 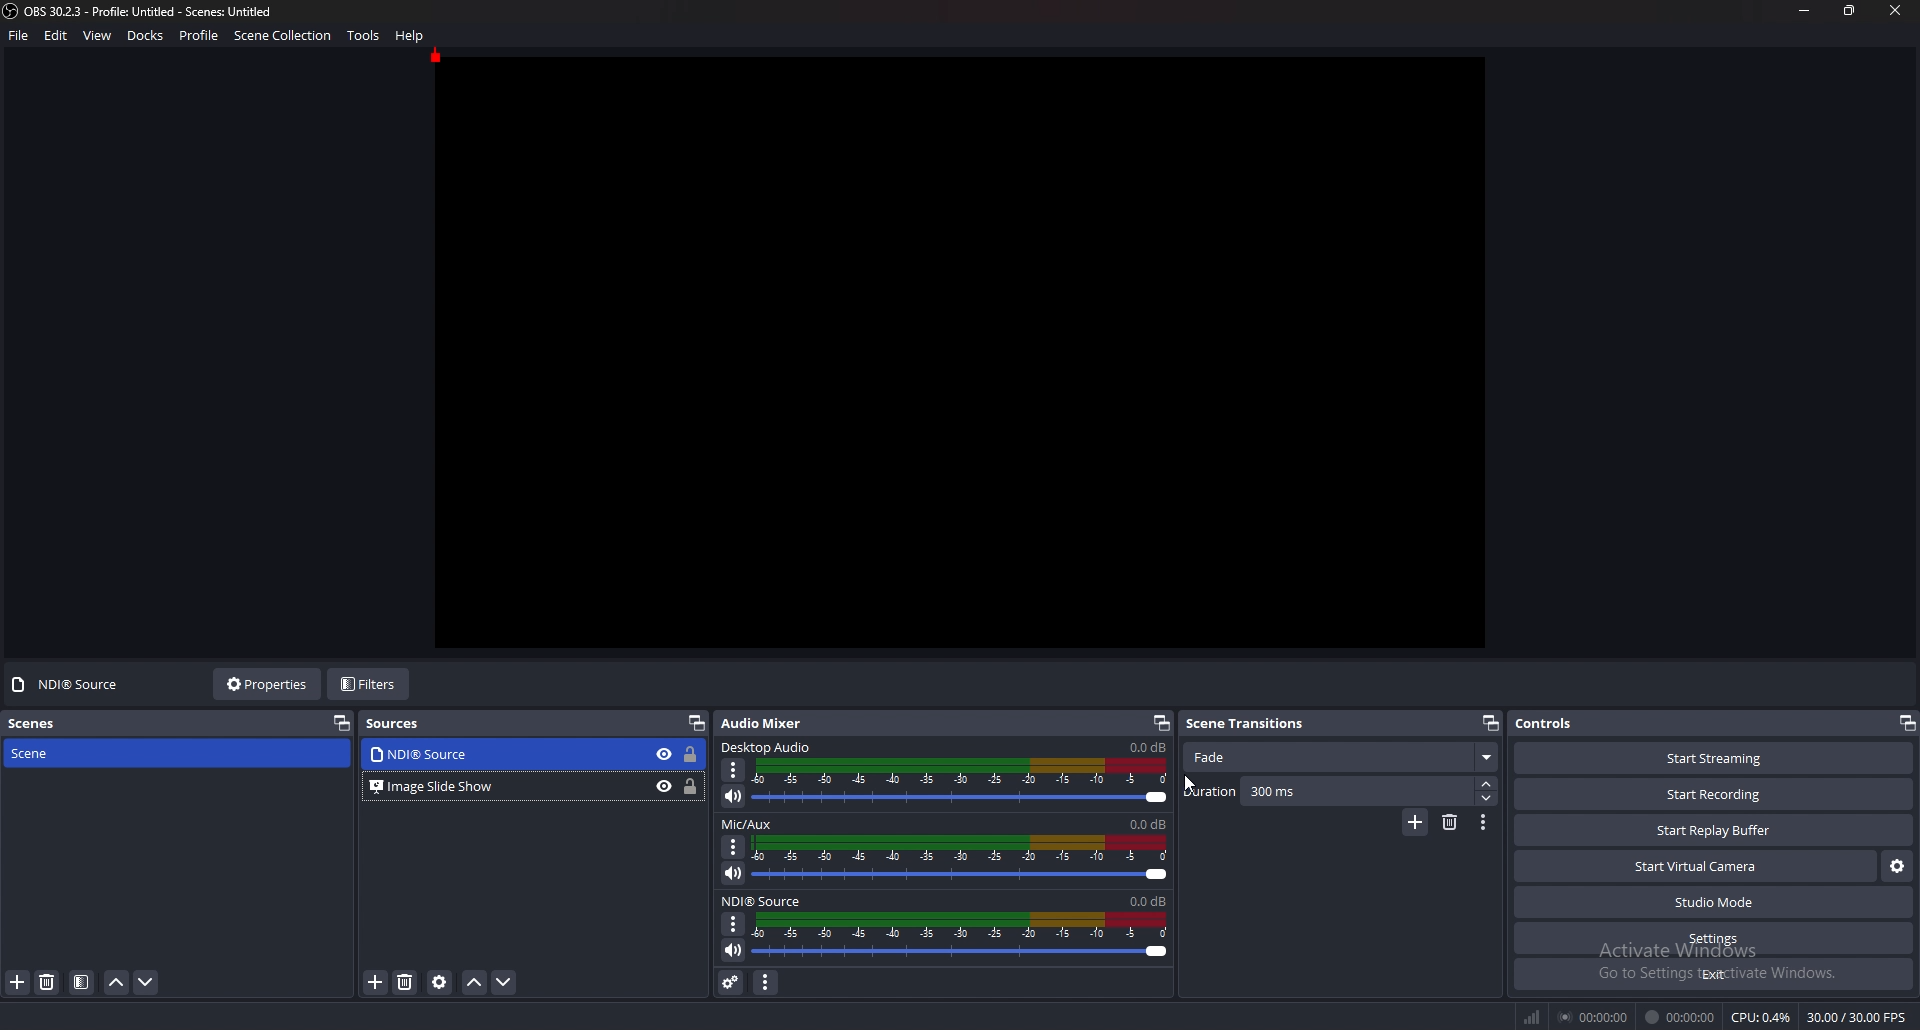 I want to click on filter, so click(x=80, y=982).